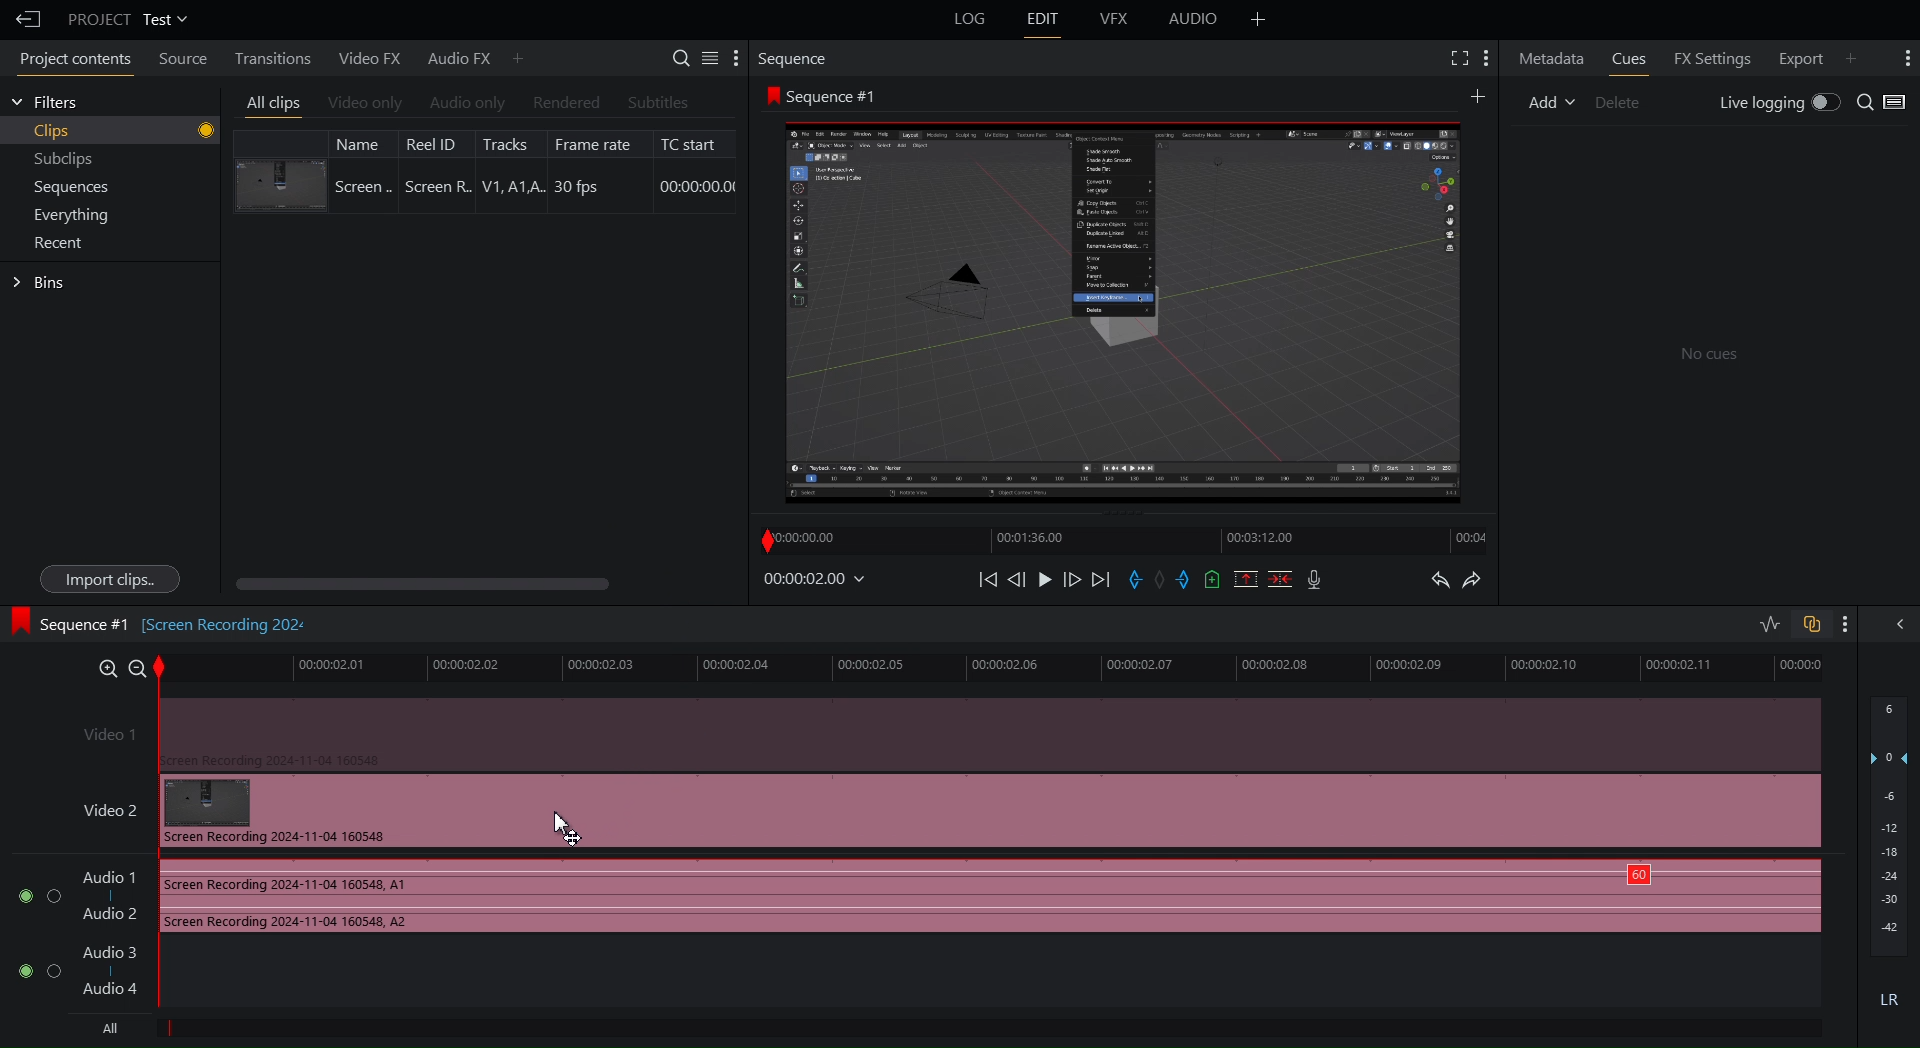  What do you see at coordinates (1456, 58) in the screenshot?
I see `Fullscreen` at bounding box center [1456, 58].